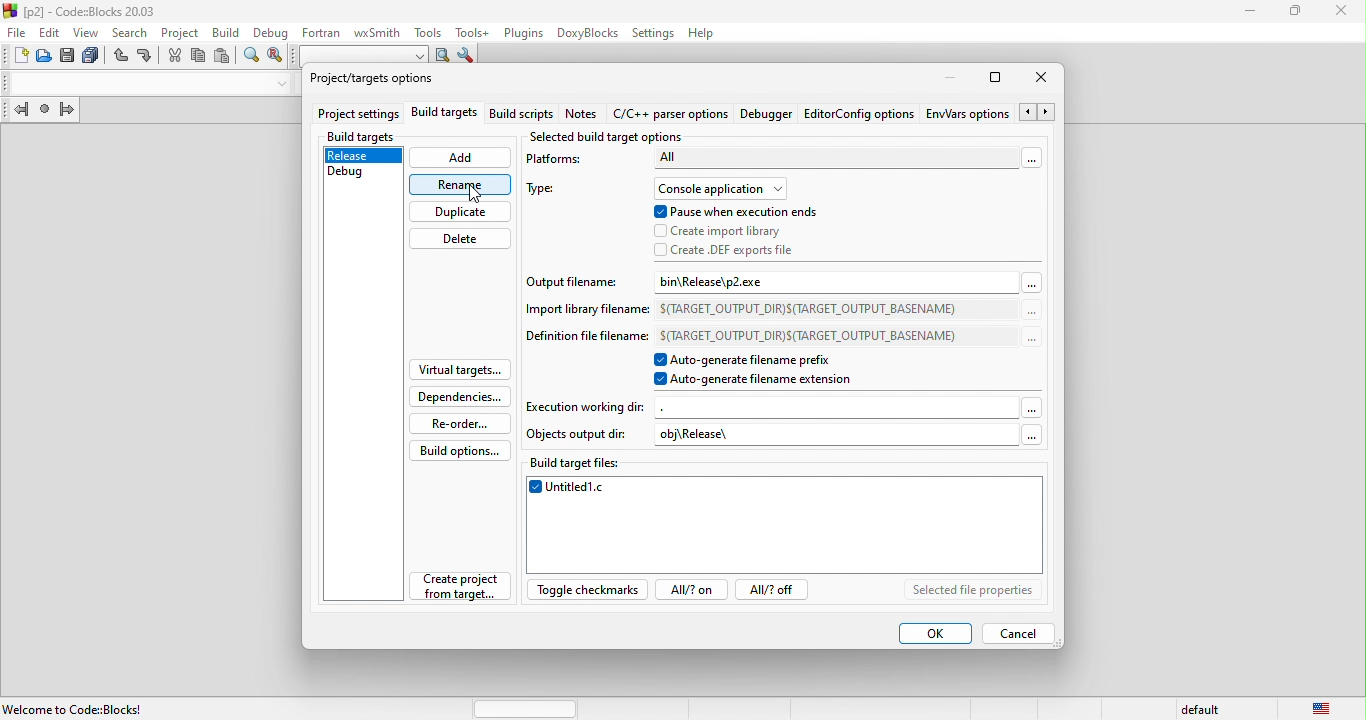  I want to click on auto generate filename prefix, so click(765, 360).